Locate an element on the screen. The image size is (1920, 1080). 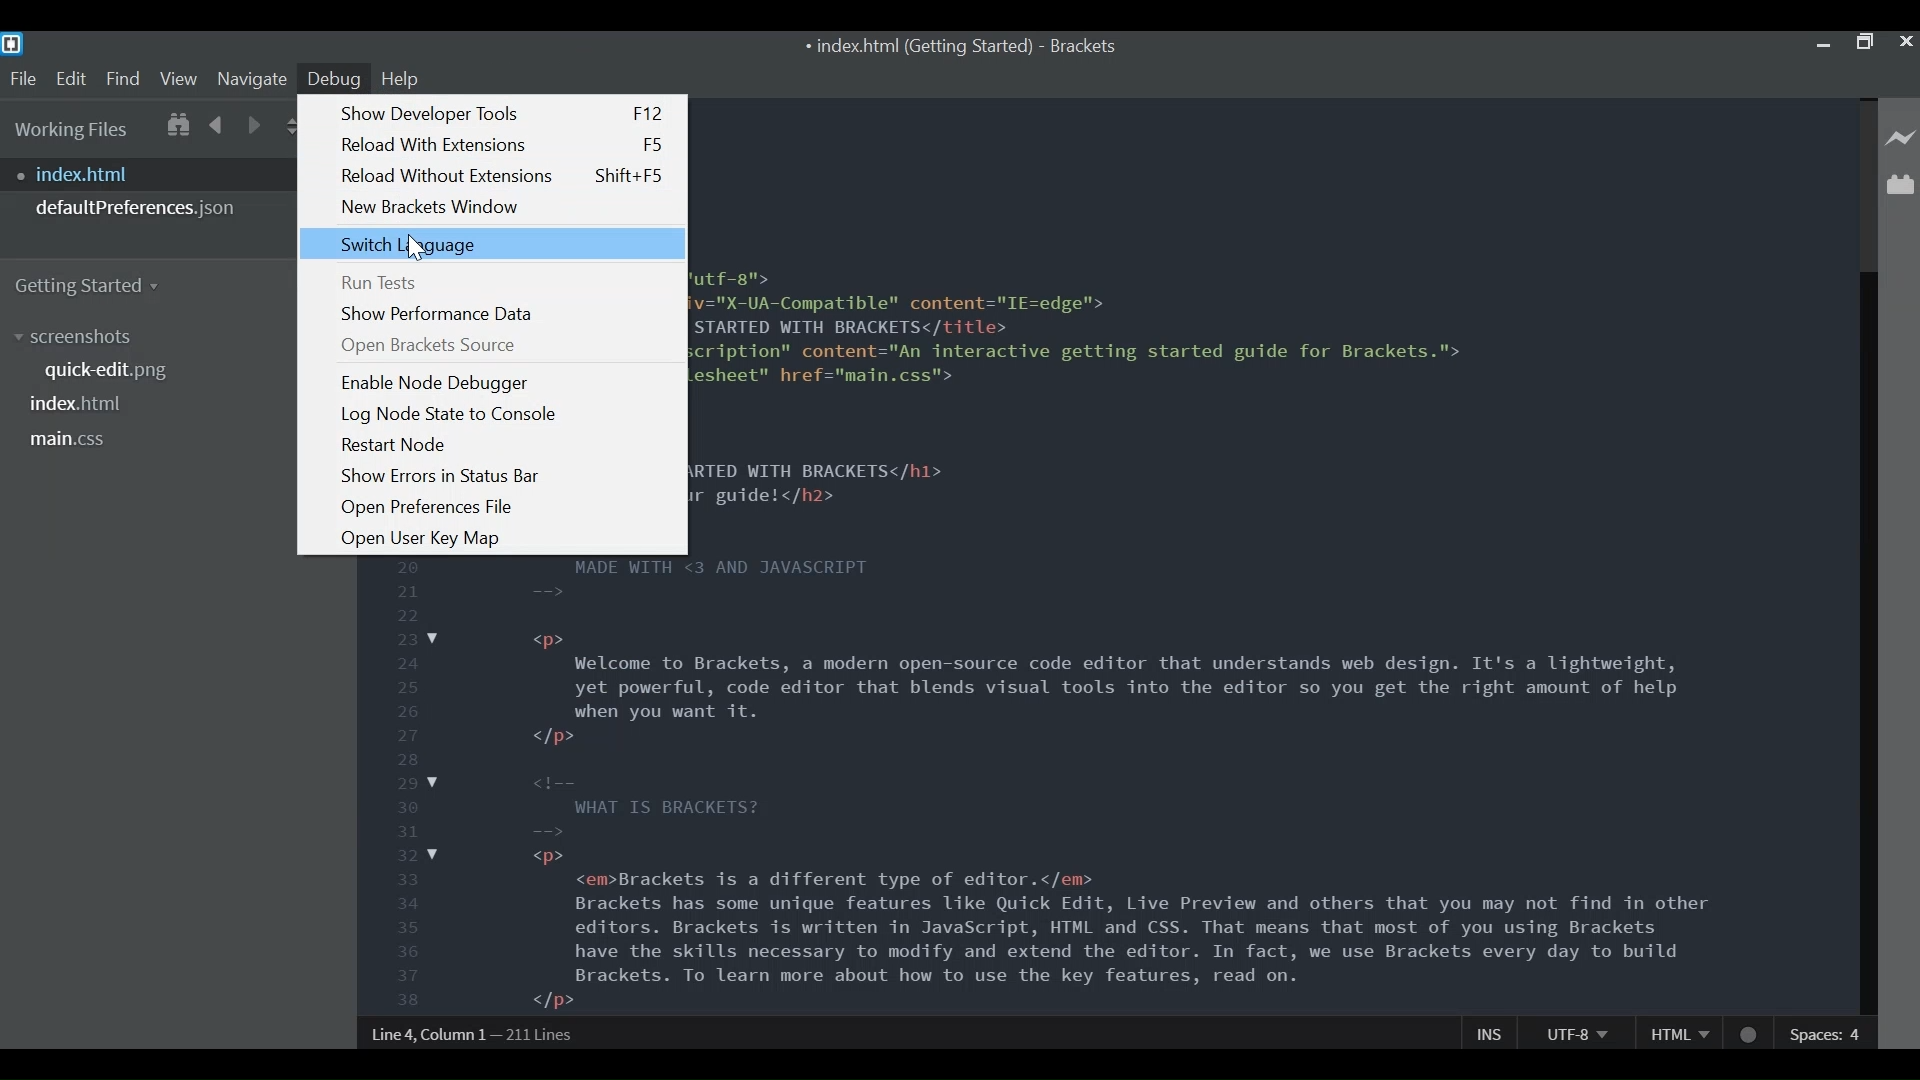
Log Node State to Console is located at coordinates (457, 416).